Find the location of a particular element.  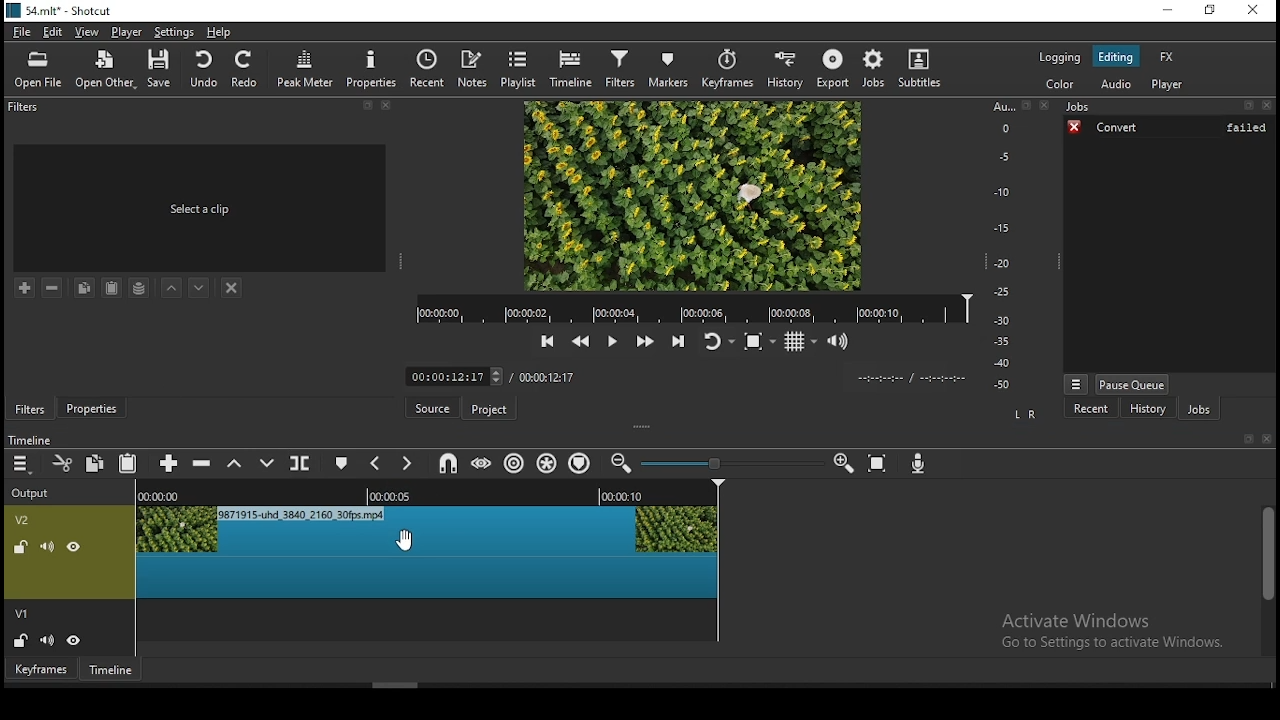

bookmark is located at coordinates (1243, 438).